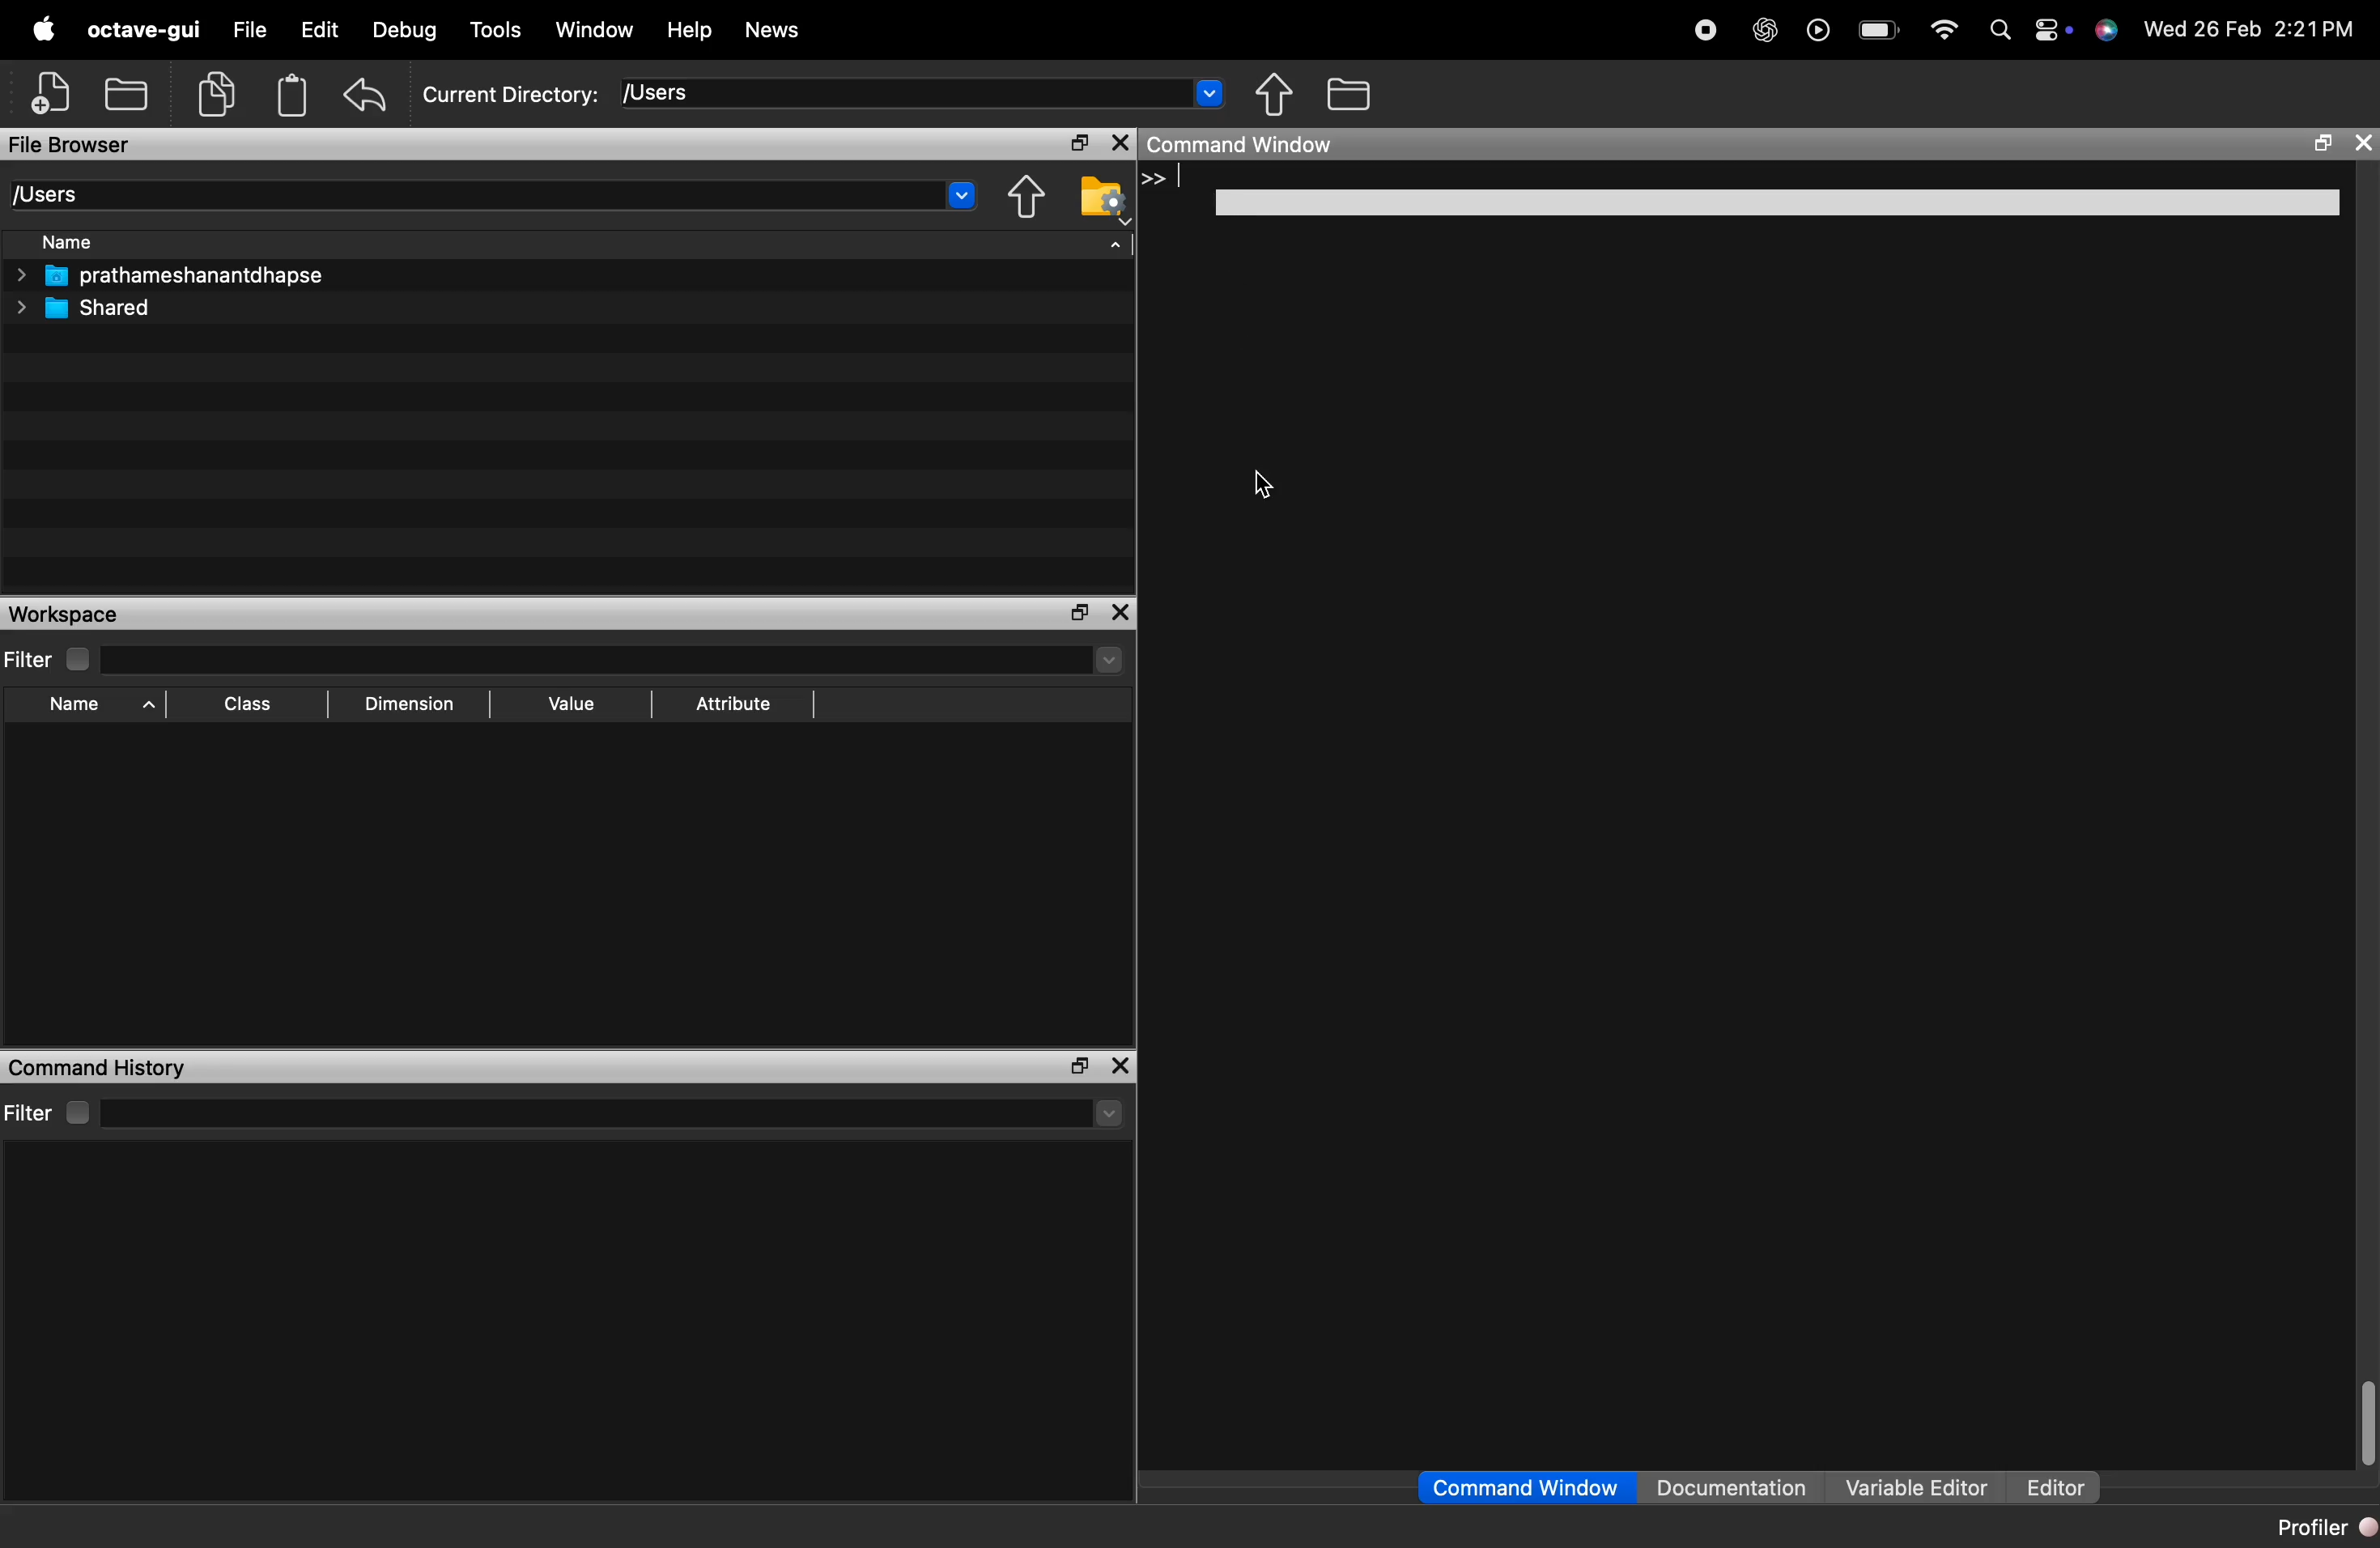  I want to click on dropdown, so click(1109, 663).